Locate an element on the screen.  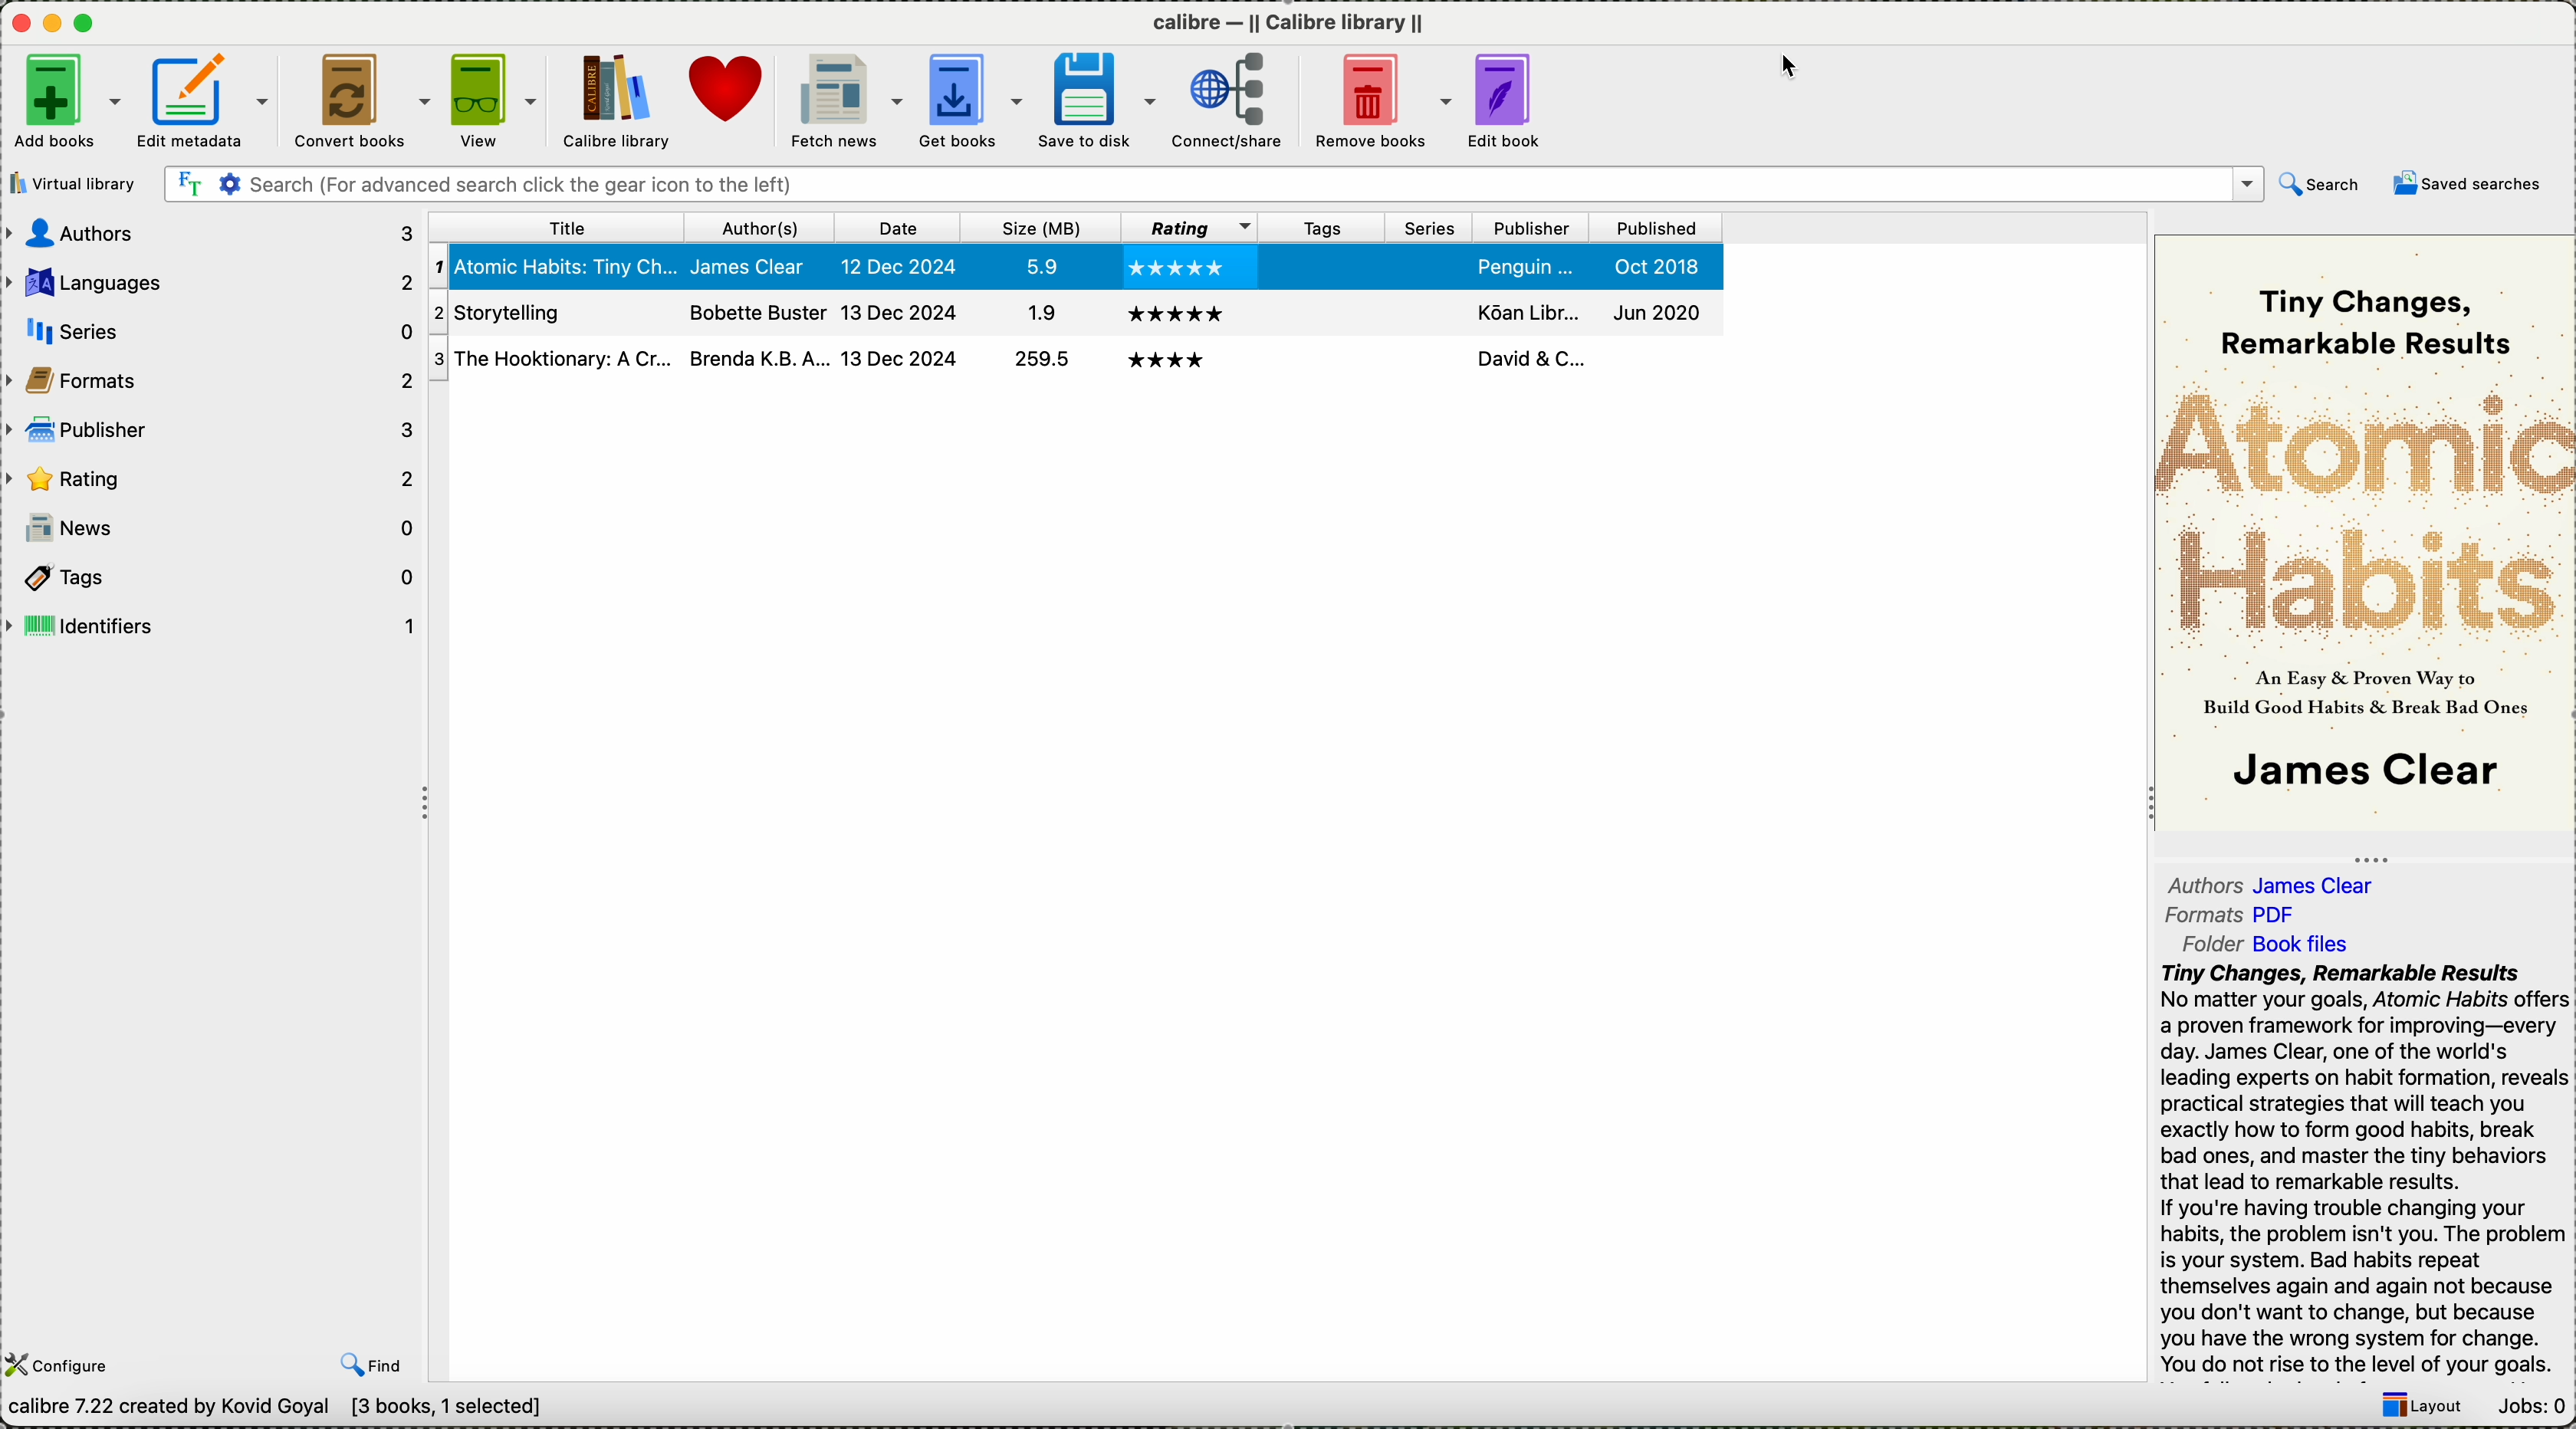
save to disk is located at coordinates (1101, 99).